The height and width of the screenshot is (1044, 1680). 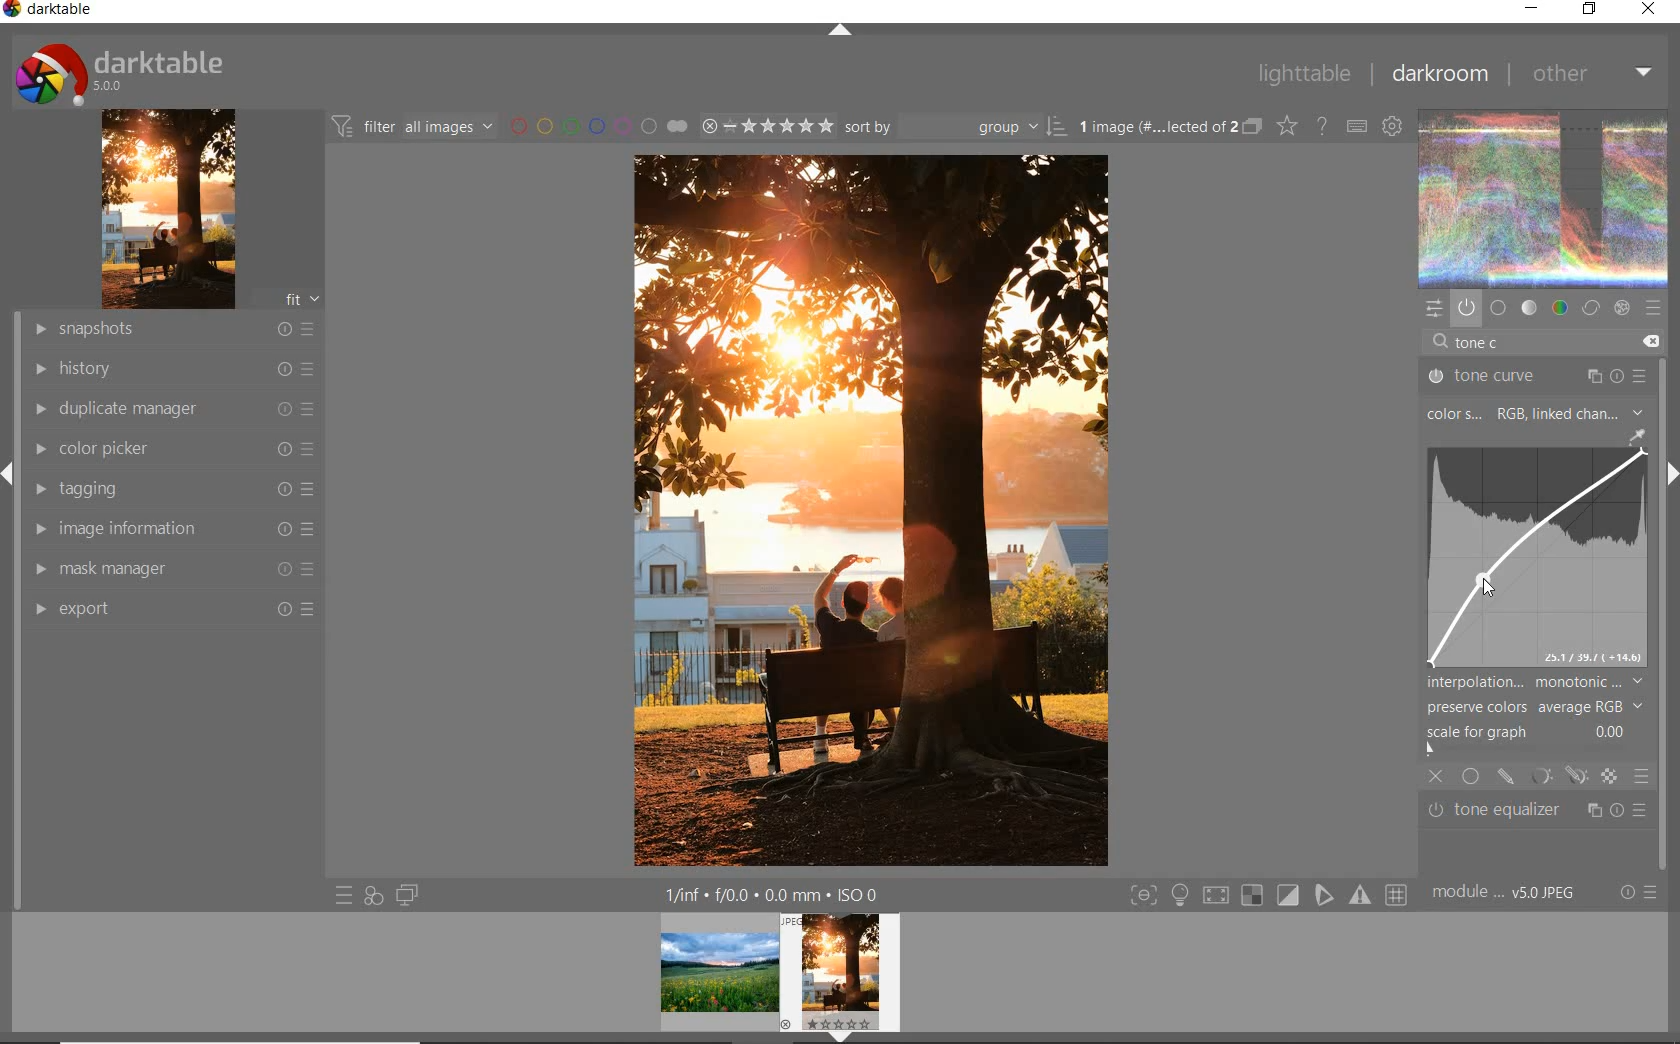 What do you see at coordinates (1529, 8) in the screenshot?
I see `minimize` at bounding box center [1529, 8].